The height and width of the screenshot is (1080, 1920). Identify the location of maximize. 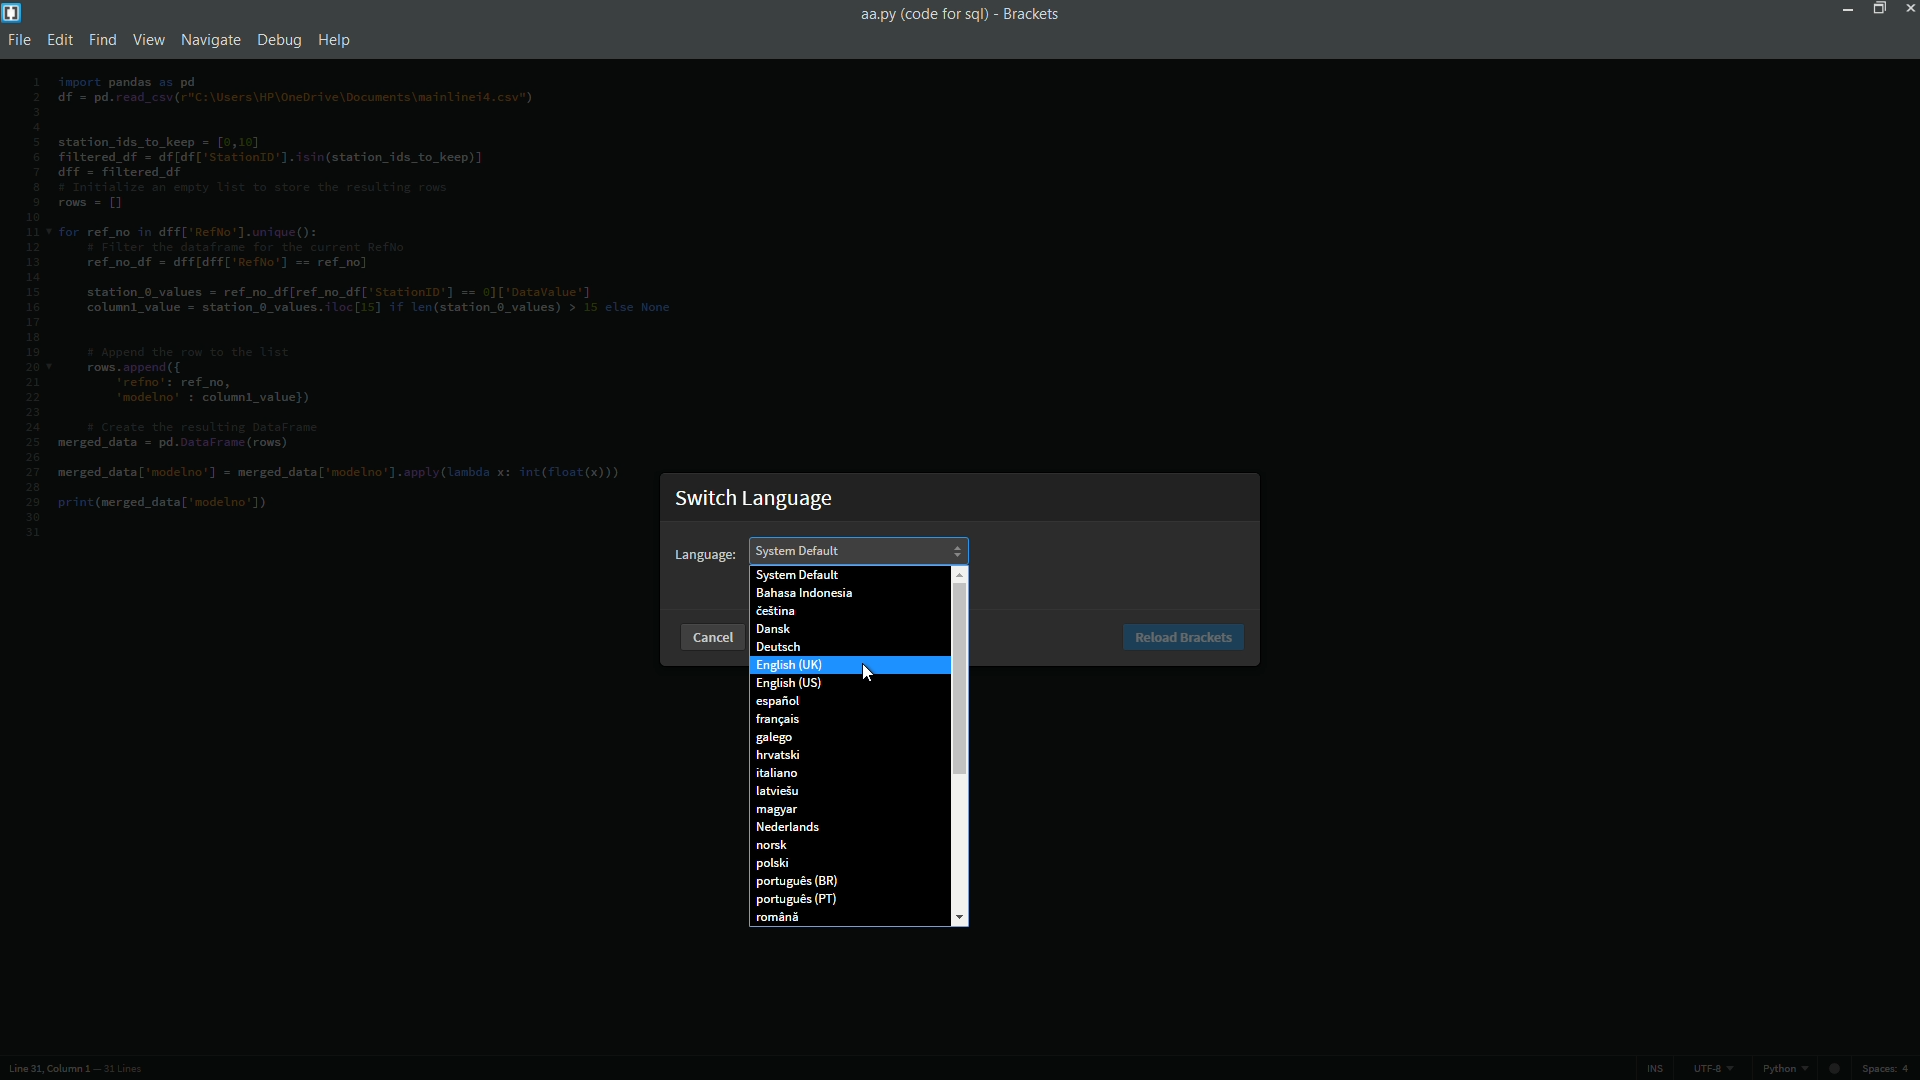
(1875, 8).